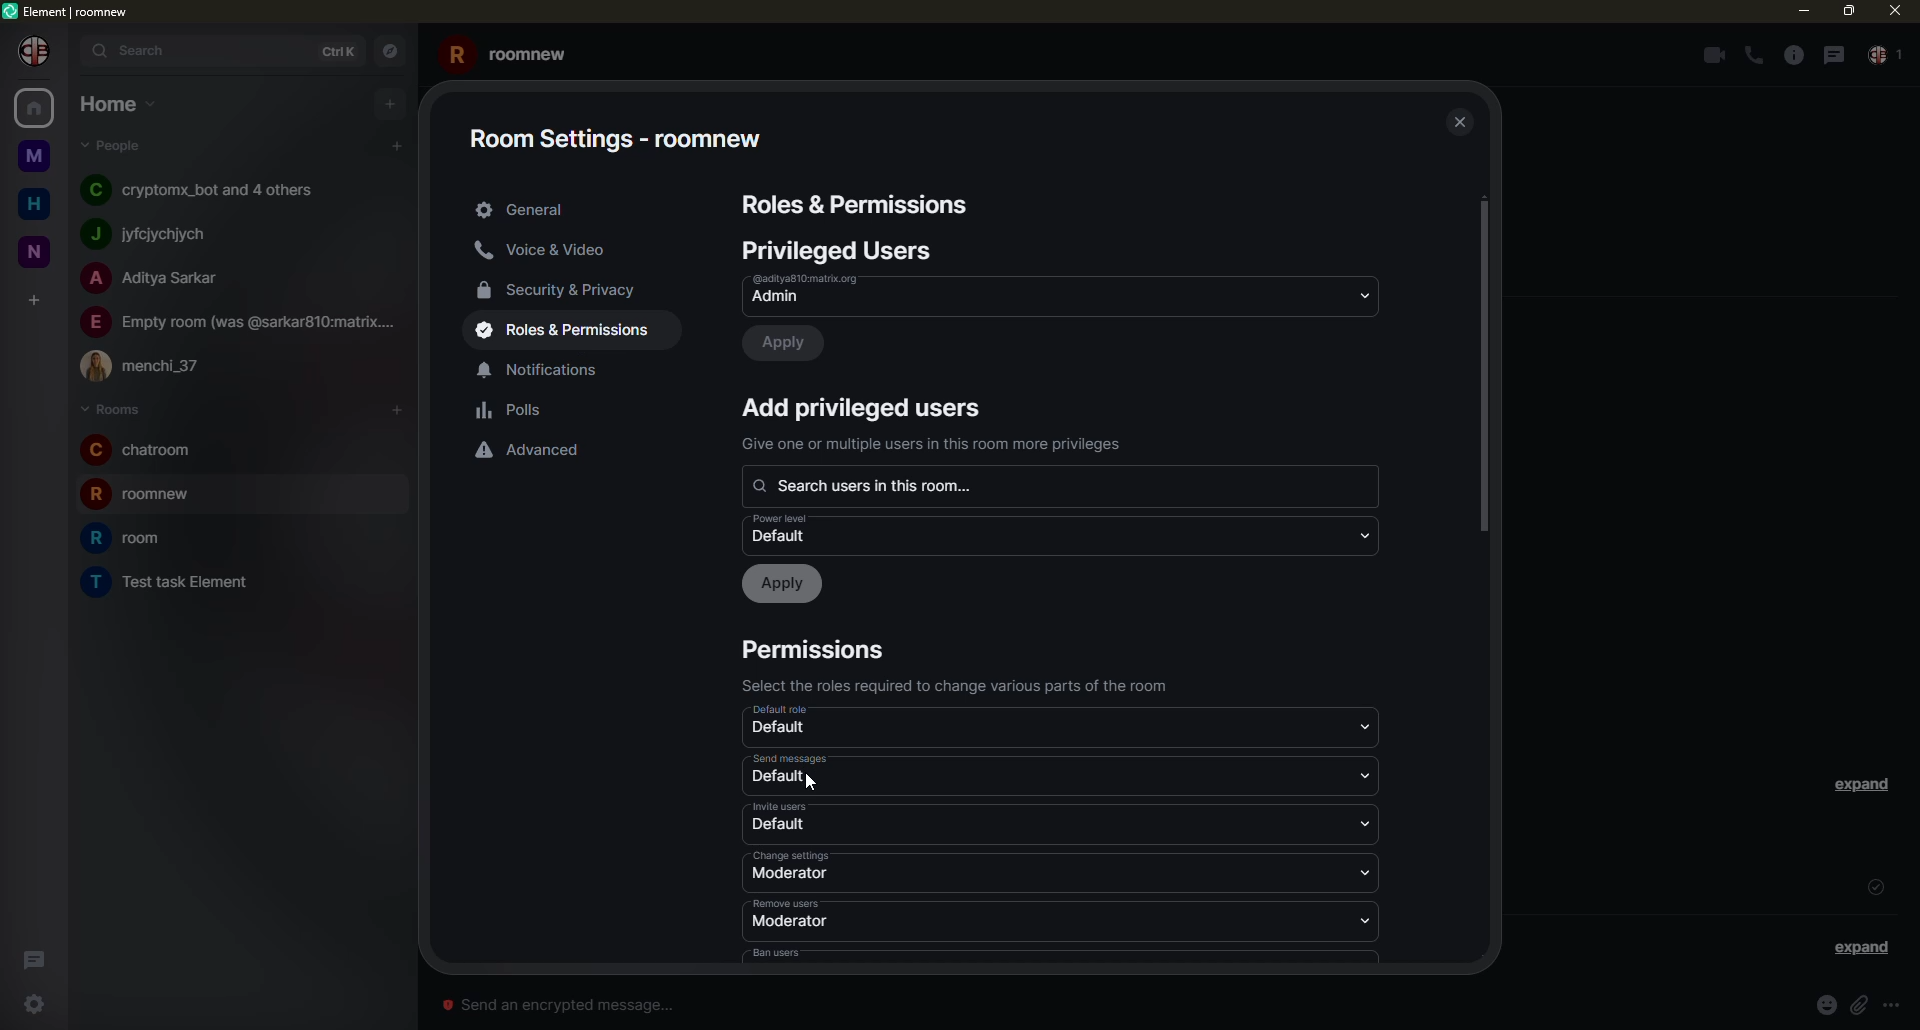 Image resolution: width=1920 pixels, height=1030 pixels. What do you see at coordinates (393, 49) in the screenshot?
I see `navigator` at bounding box center [393, 49].